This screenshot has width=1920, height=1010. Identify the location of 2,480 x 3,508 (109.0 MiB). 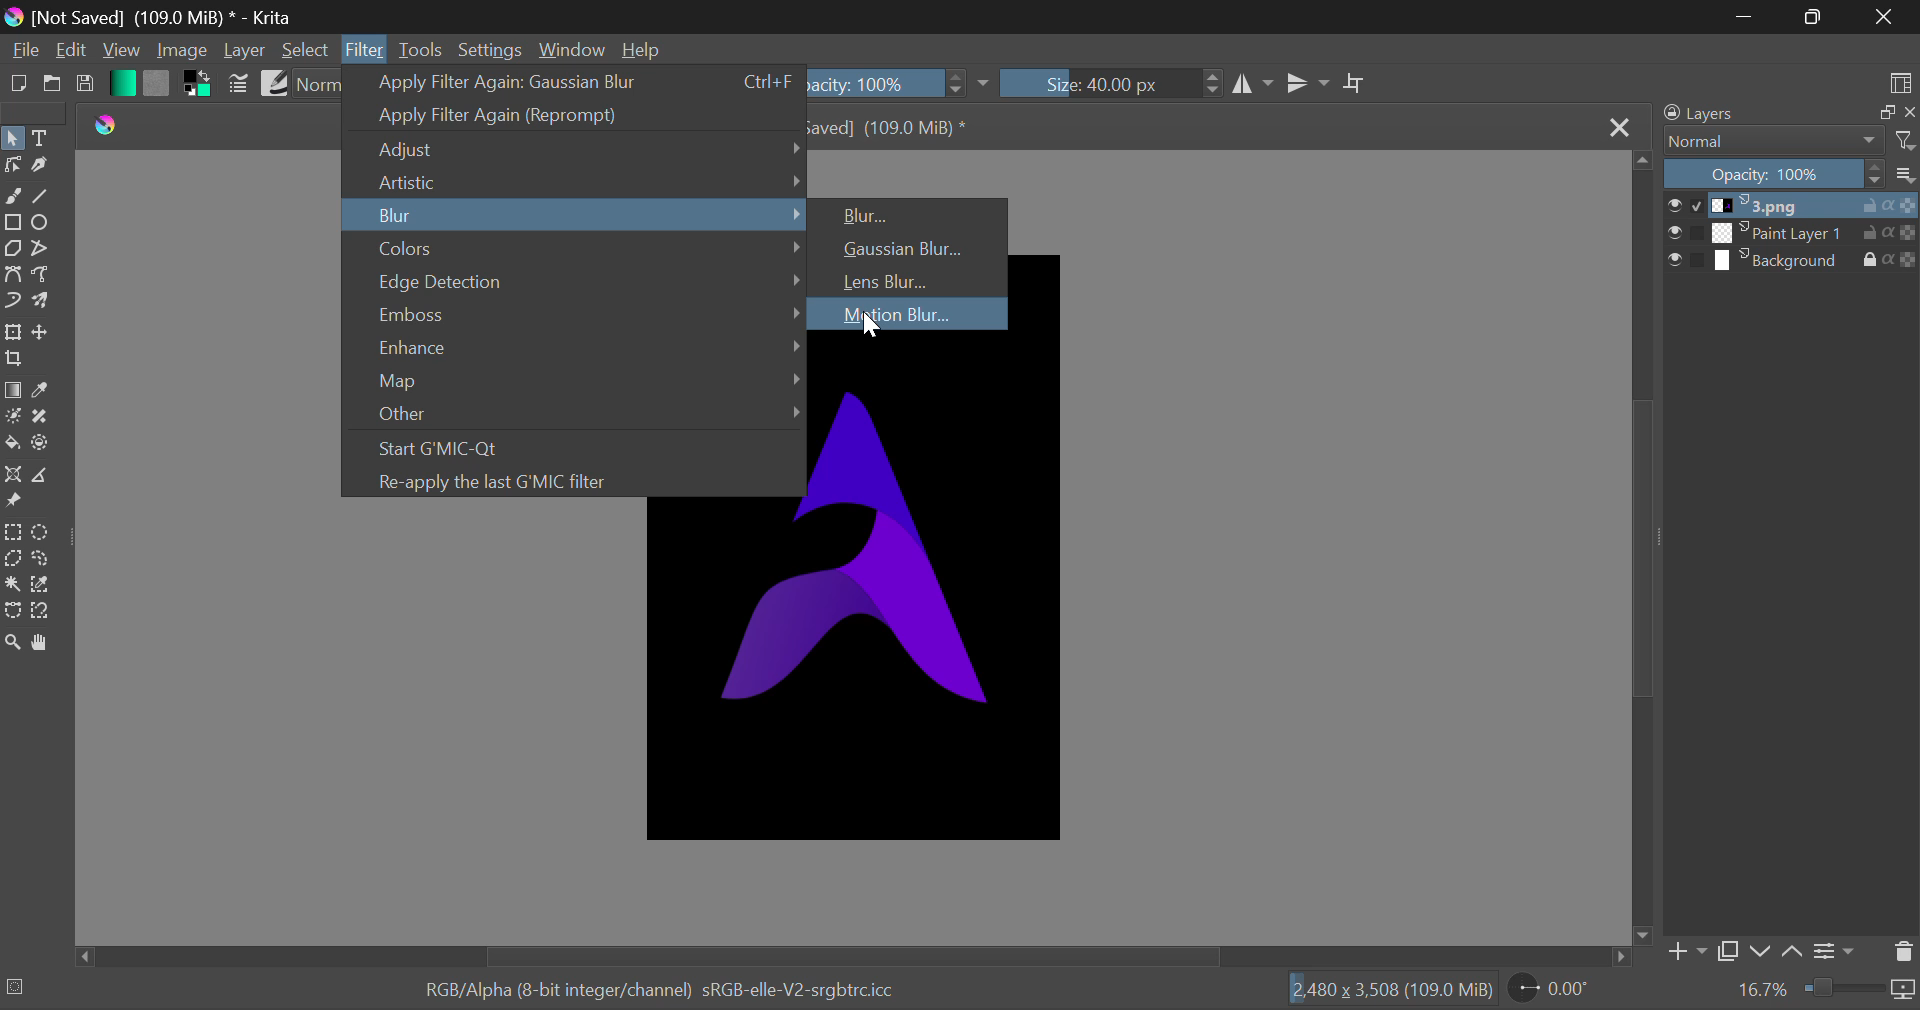
(1390, 989).